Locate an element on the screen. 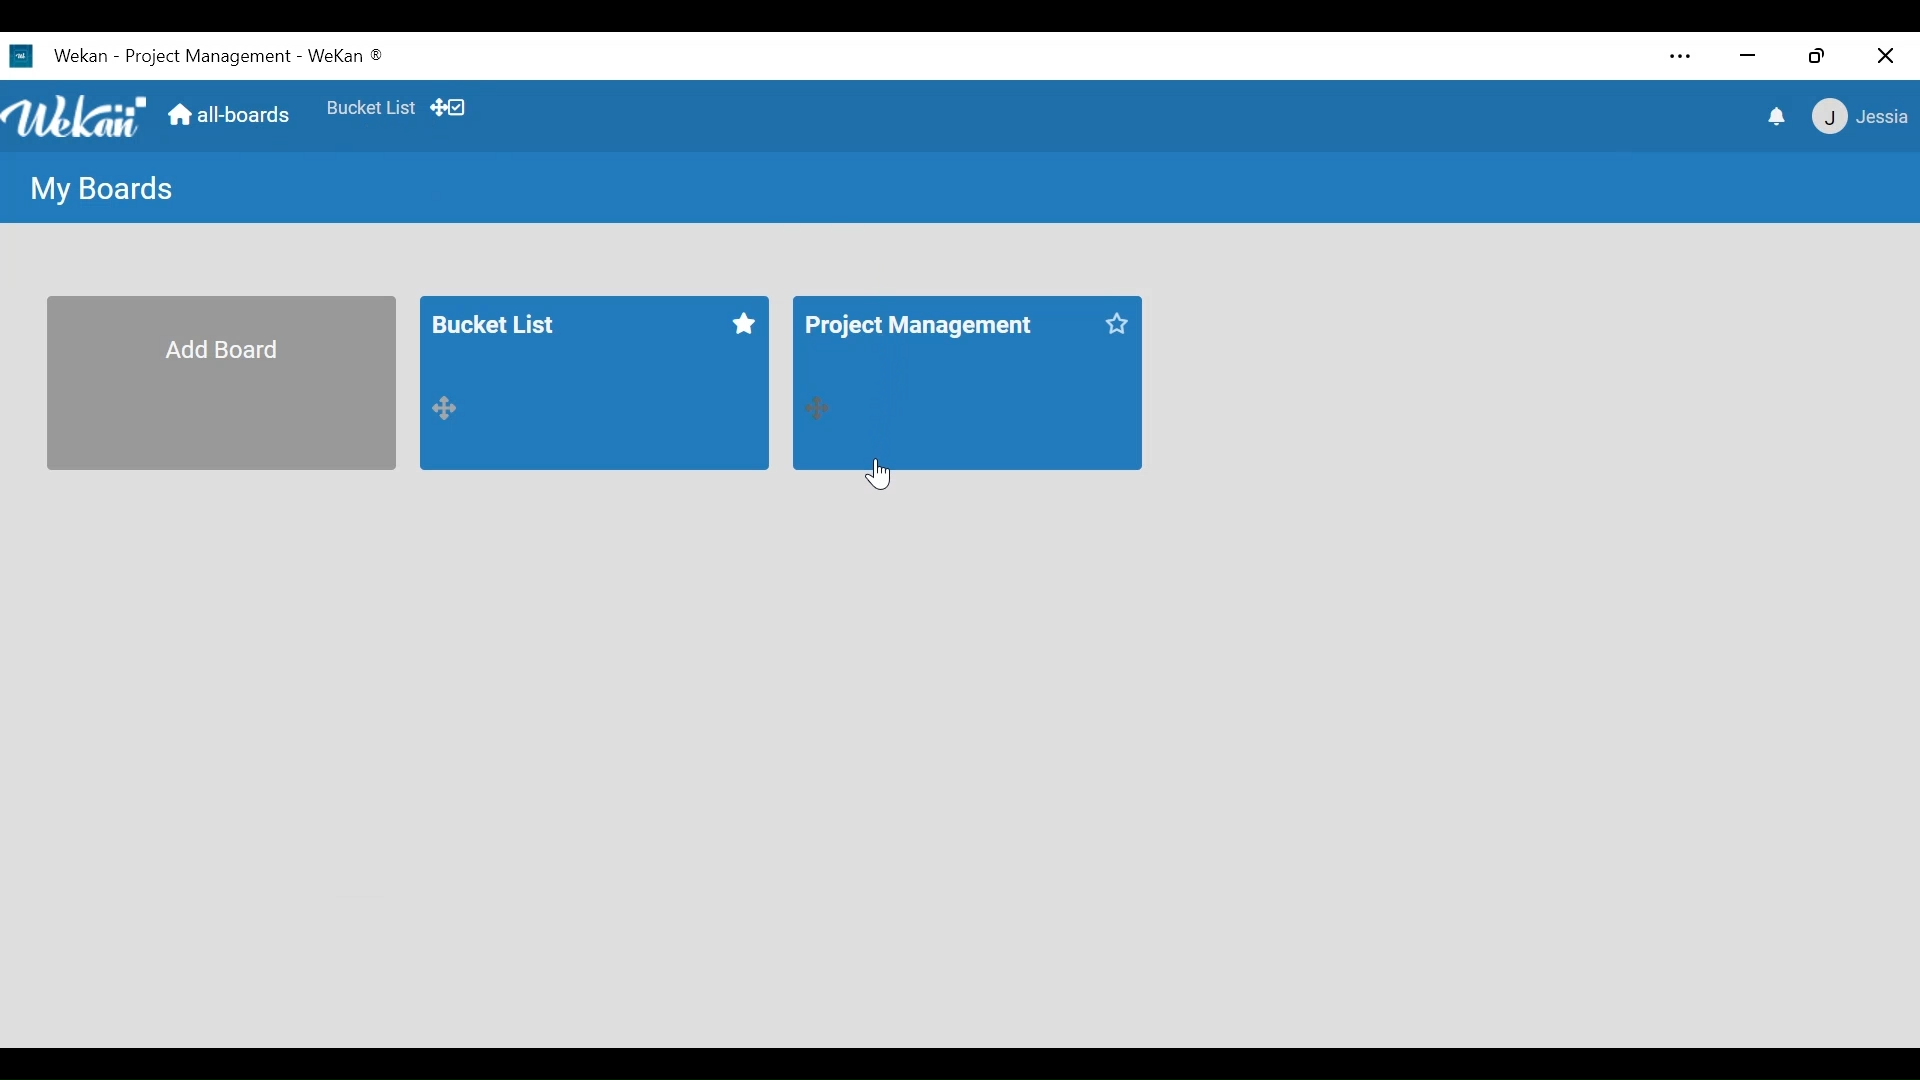  Wekan logo is located at coordinates (79, 116).